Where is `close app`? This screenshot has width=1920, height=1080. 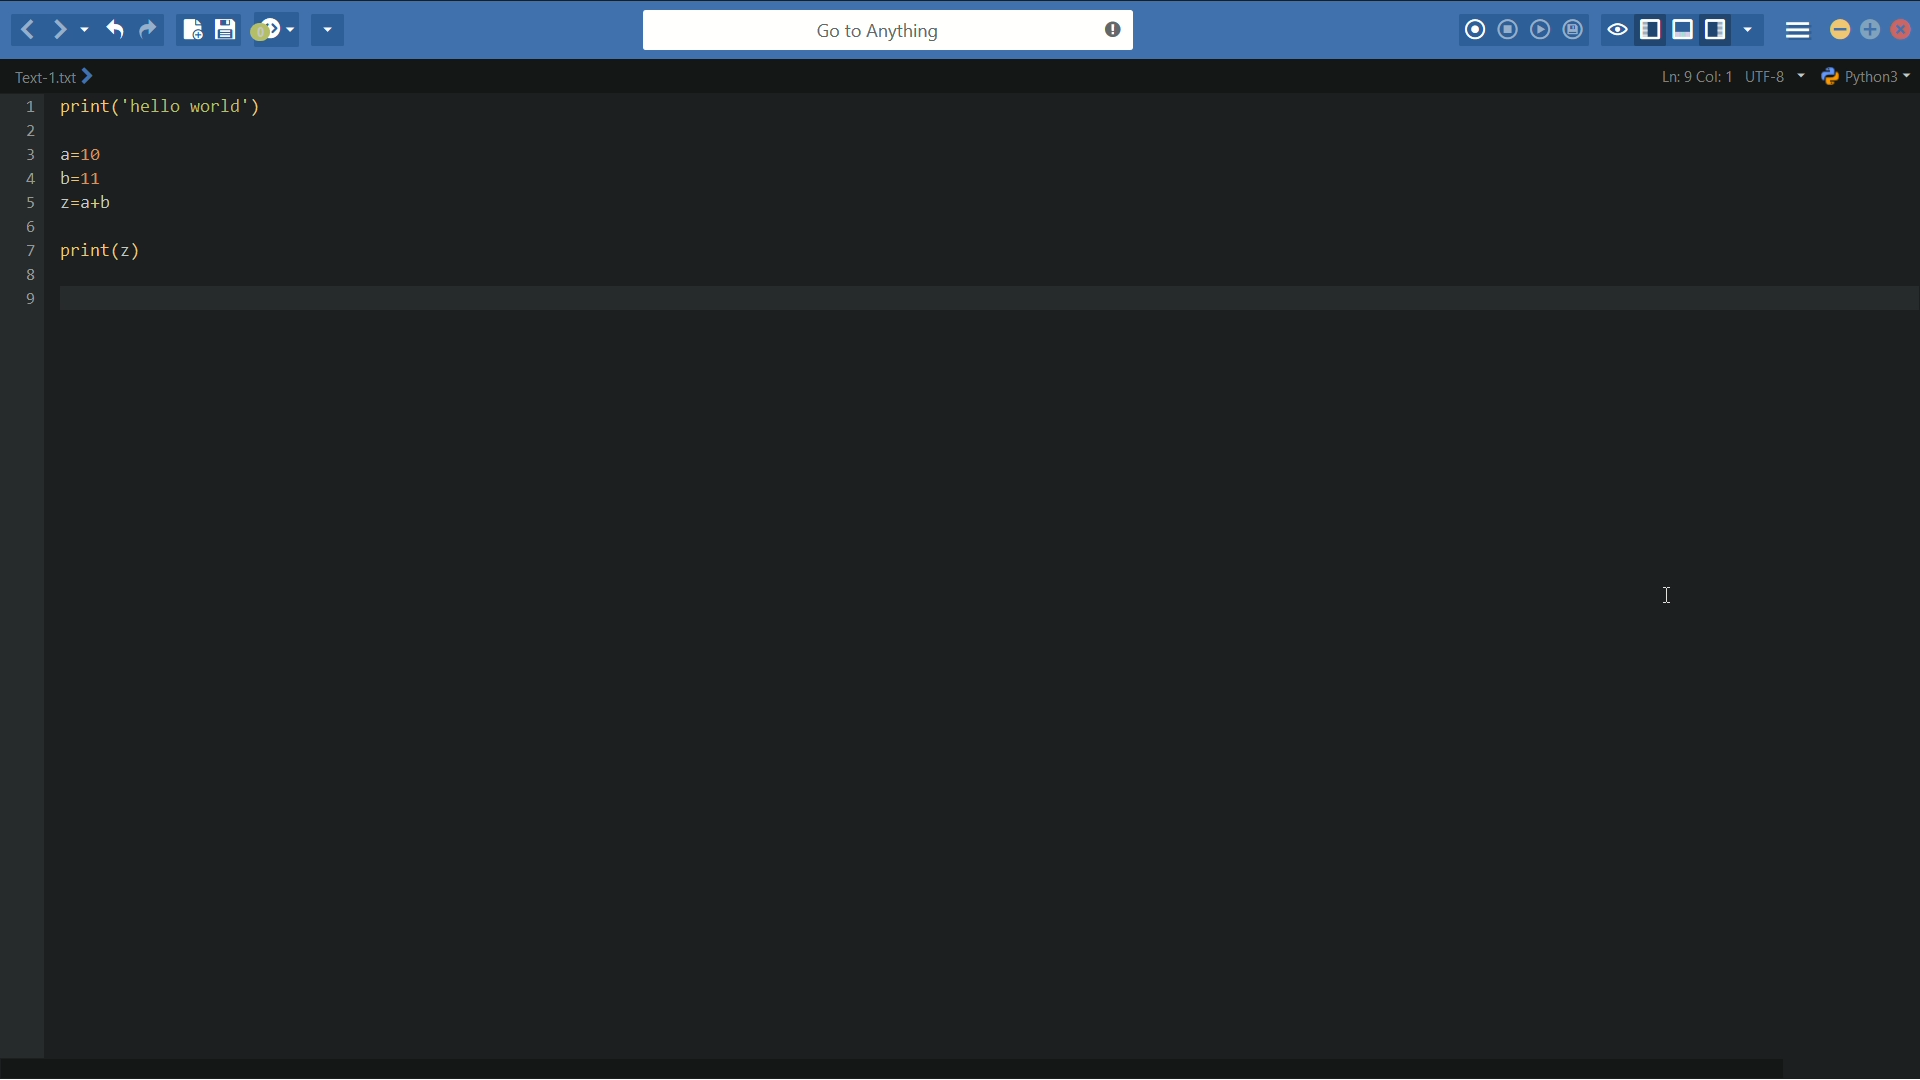 close app is located at coordinates (1901, 29).